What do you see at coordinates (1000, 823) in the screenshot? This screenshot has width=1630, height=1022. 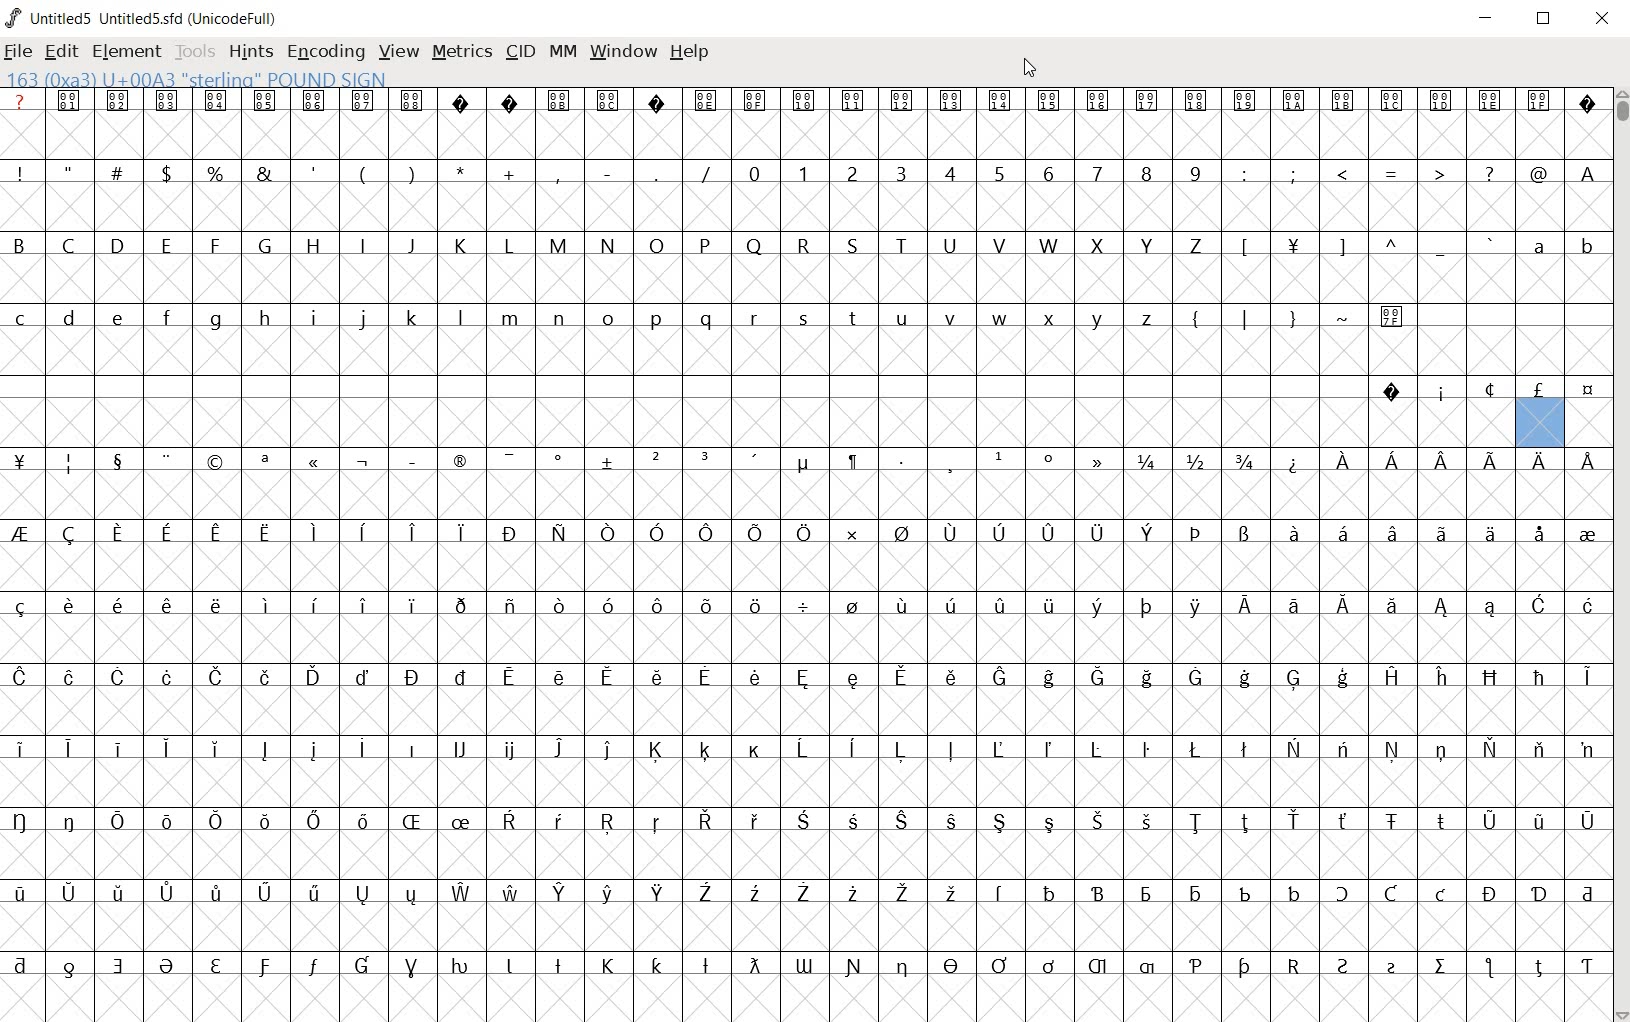 I see `Symbol` at bounding box center [1000, 823].